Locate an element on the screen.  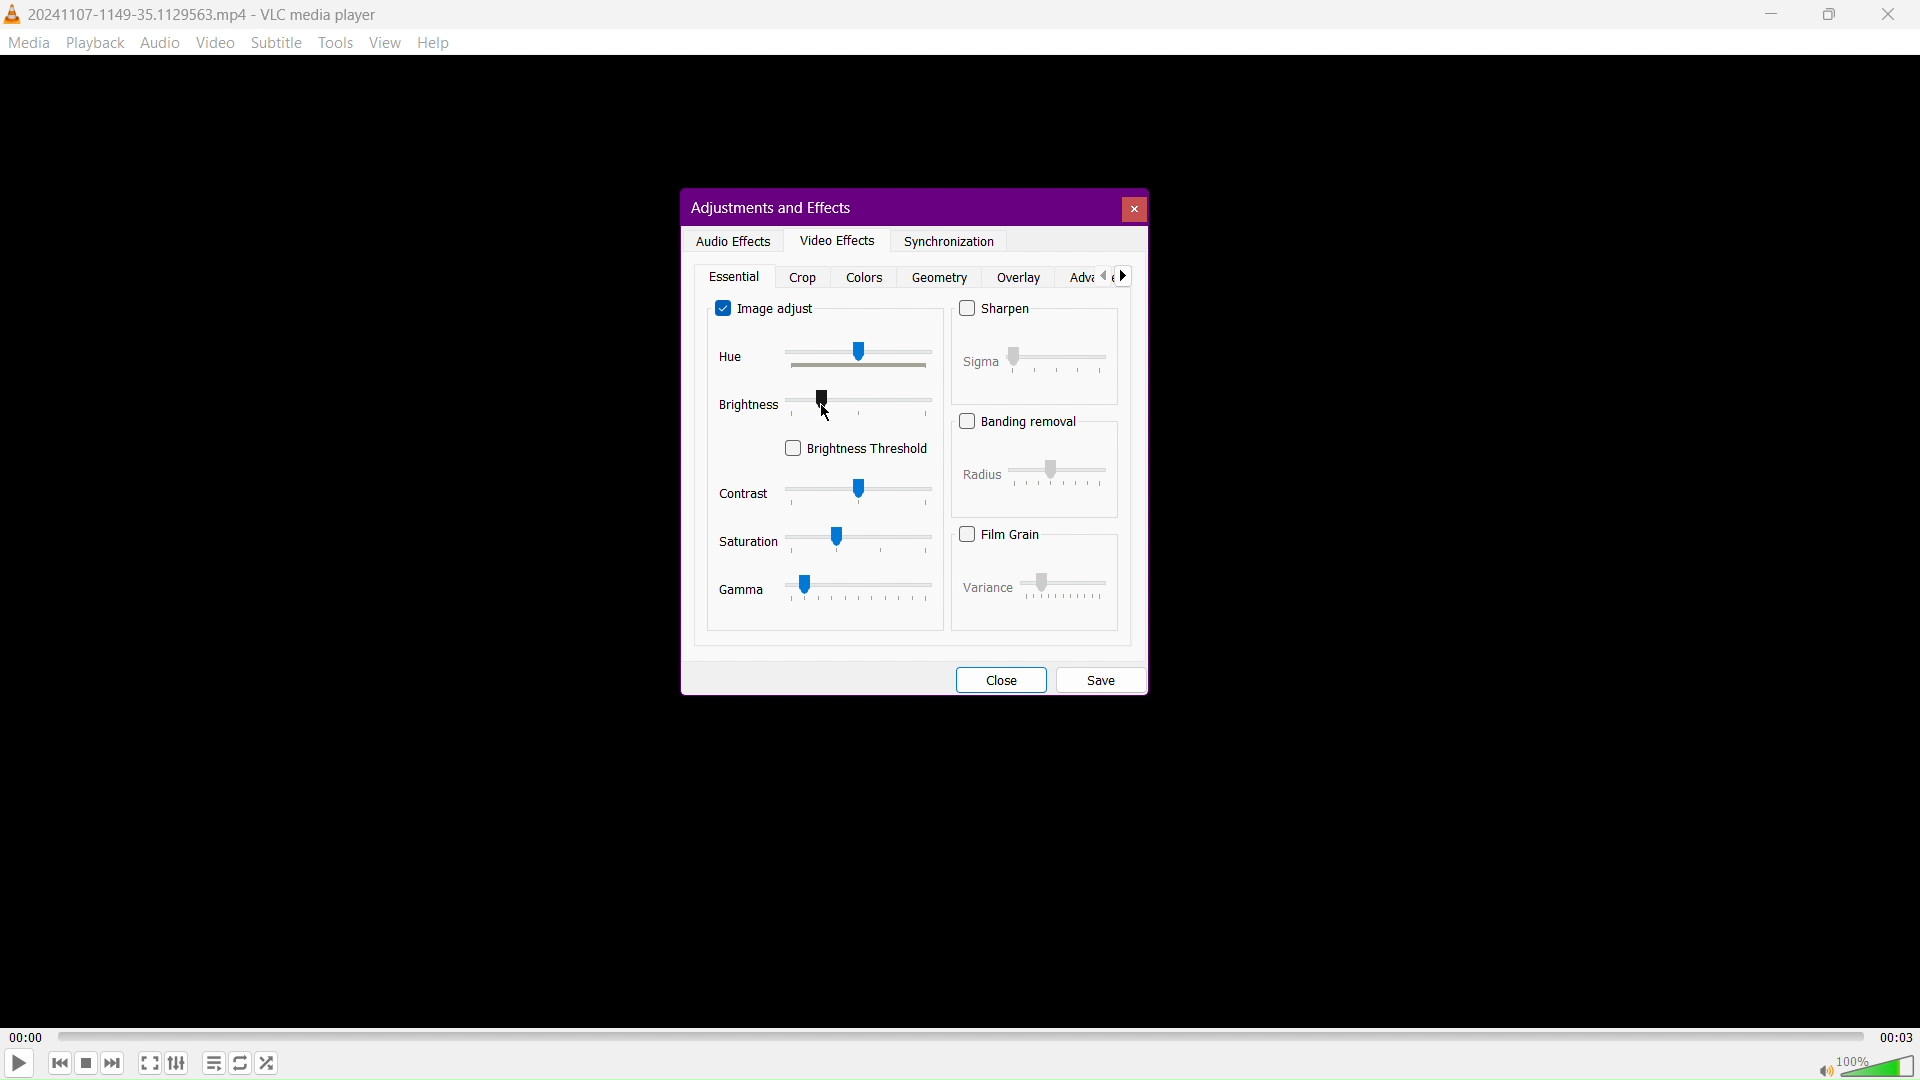
00:03 is located at coordinates (1895, 1035).